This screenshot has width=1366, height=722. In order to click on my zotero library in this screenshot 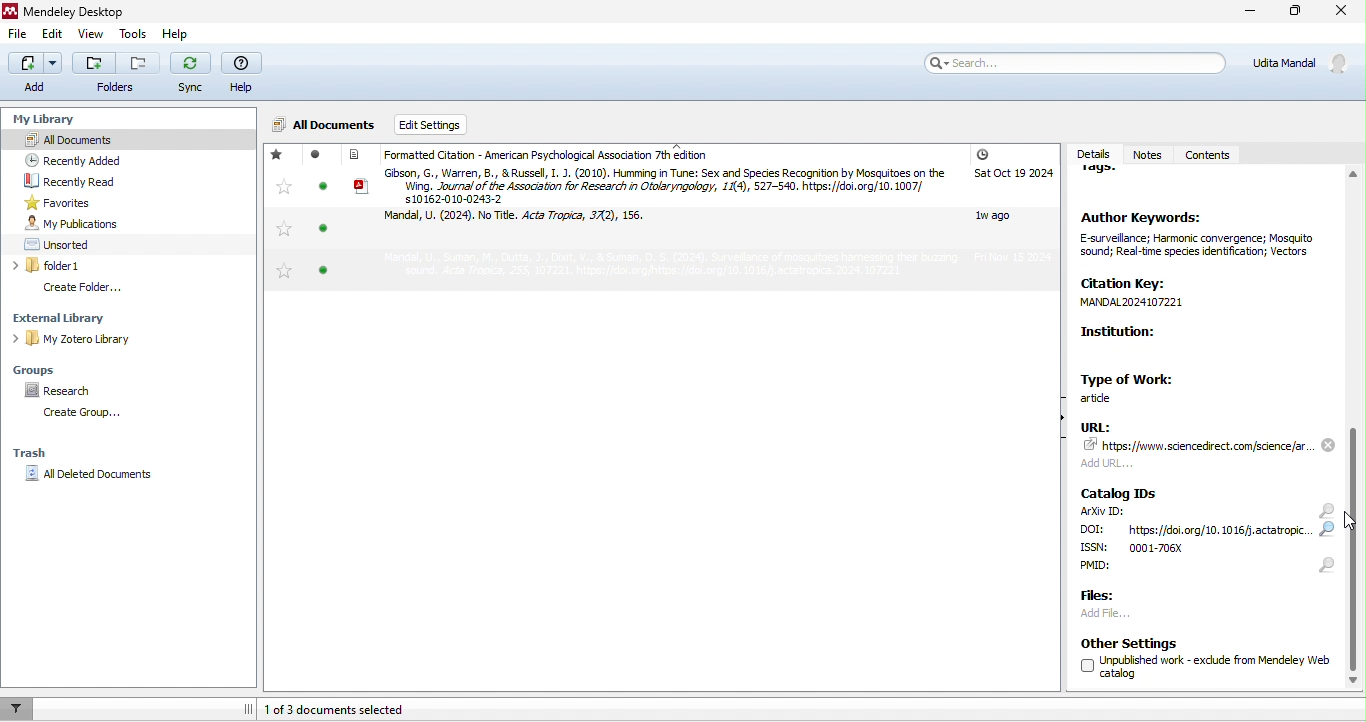, I will do `click(118, 338)`.